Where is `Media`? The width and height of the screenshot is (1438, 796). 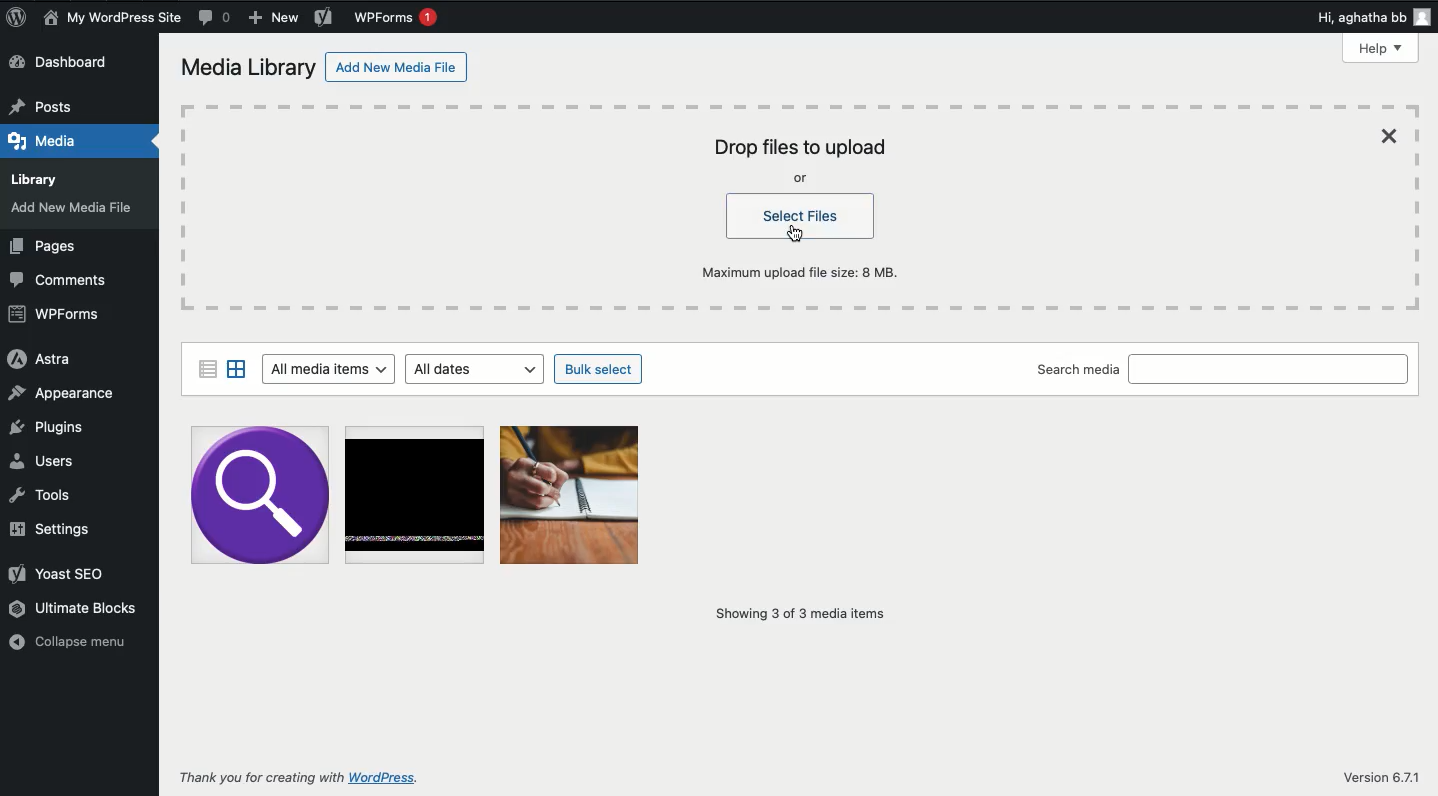
Media is located at coordinates (49, 138).